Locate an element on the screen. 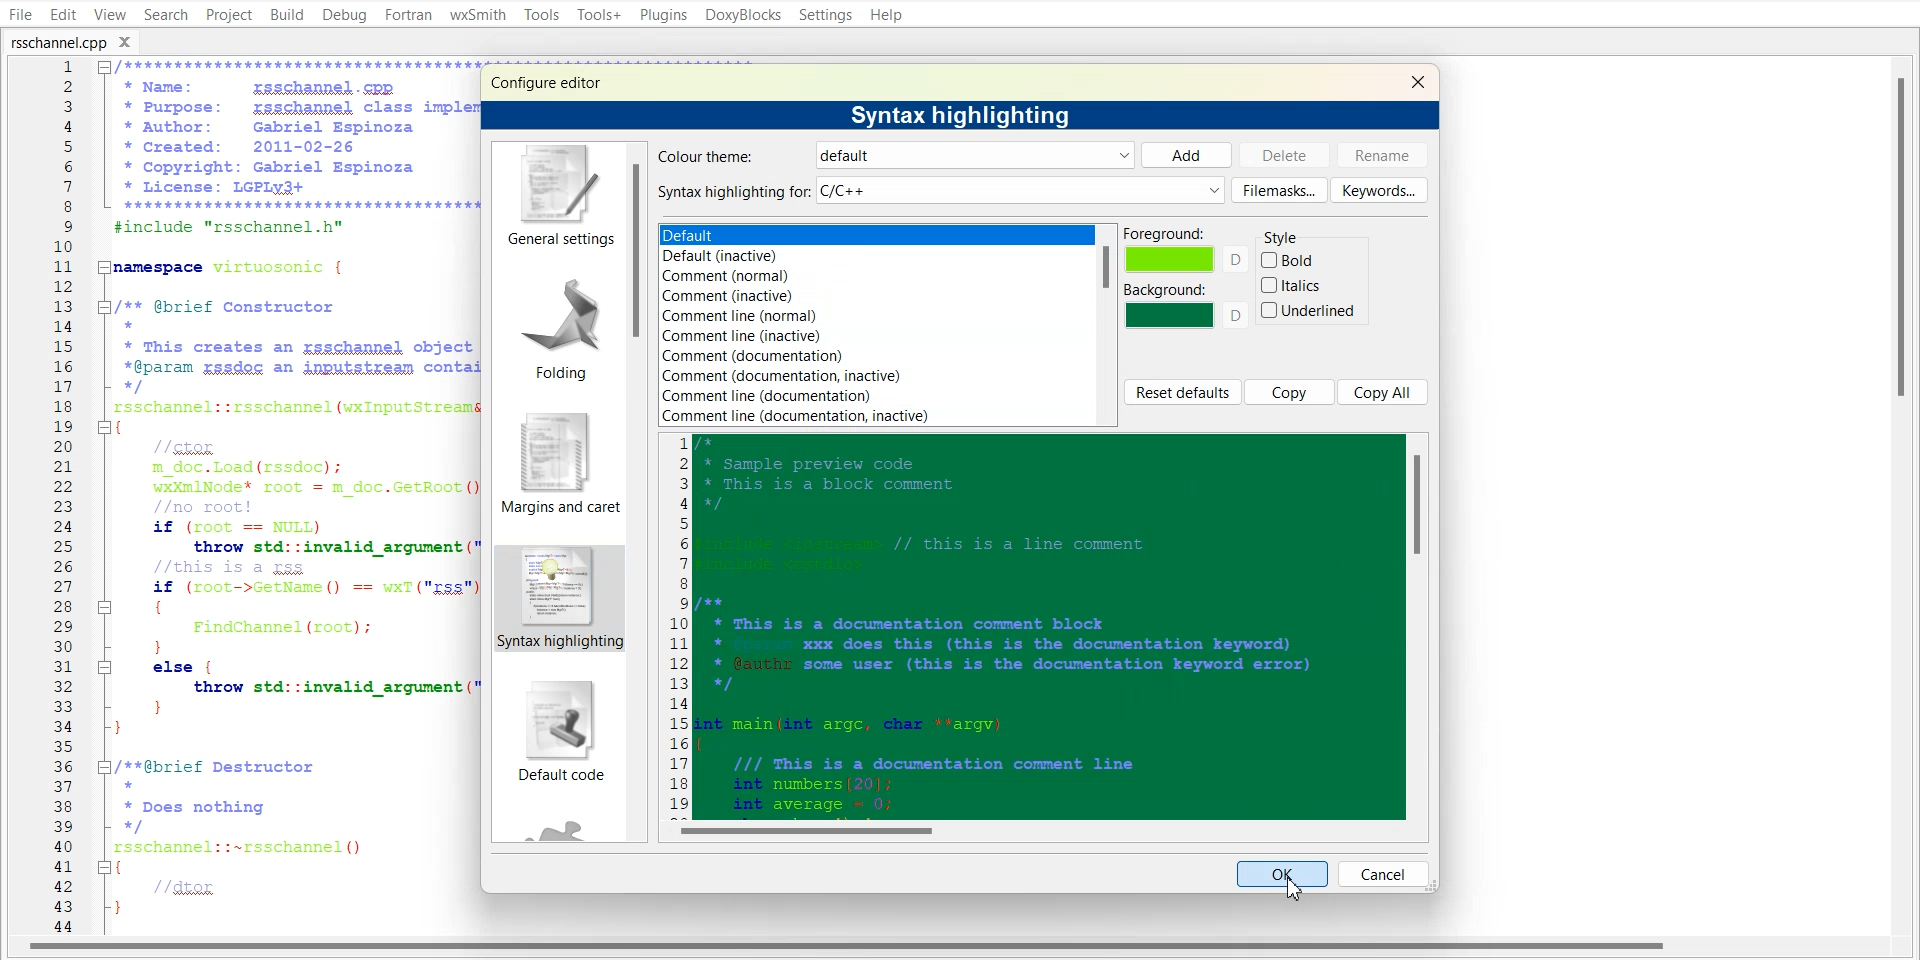 This screenshot has height=960, width=1920. Line numbers is located at coordinates (677, 623).